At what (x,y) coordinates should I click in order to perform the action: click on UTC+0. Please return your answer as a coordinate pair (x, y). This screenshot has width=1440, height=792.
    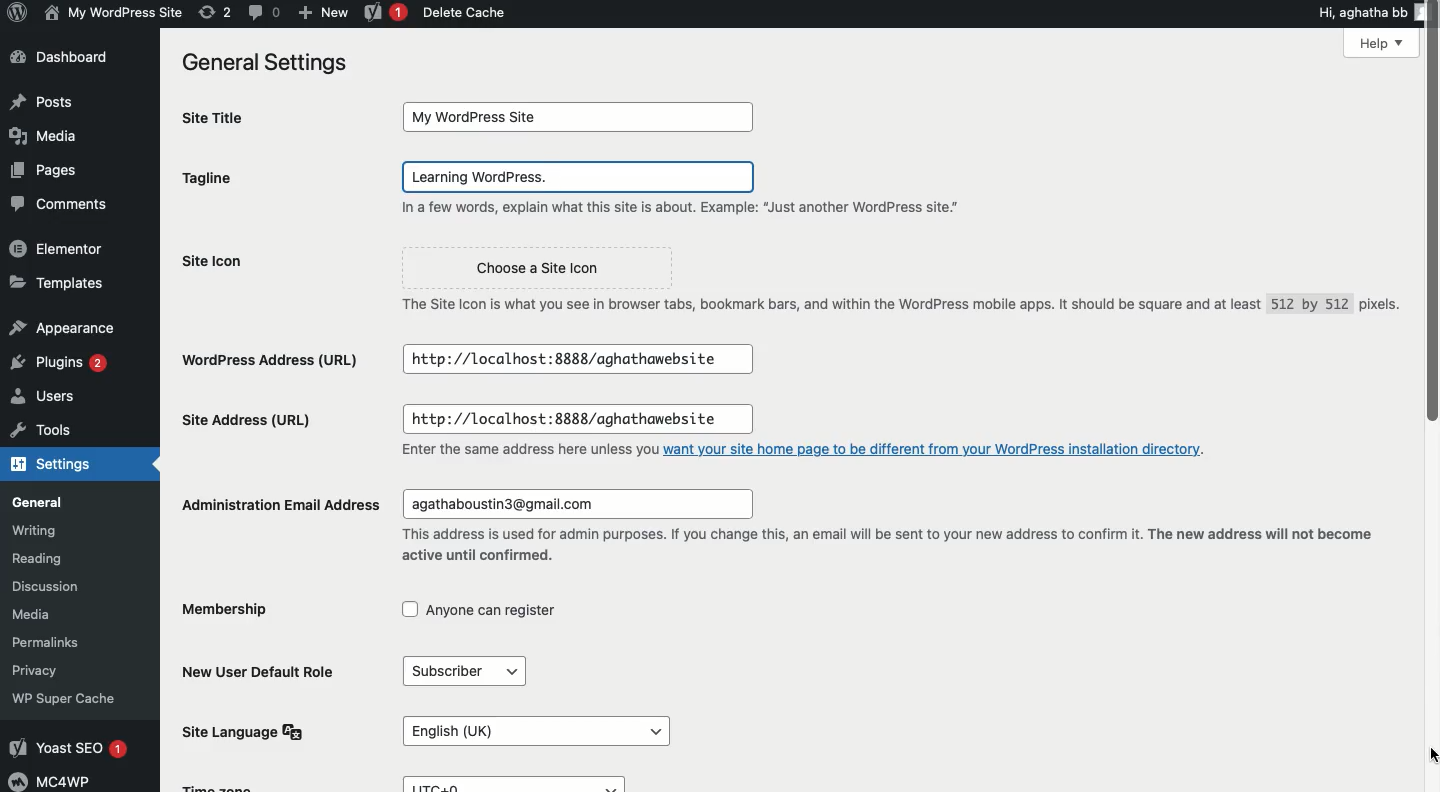
    Looking at the image, I should click on (516, 783).